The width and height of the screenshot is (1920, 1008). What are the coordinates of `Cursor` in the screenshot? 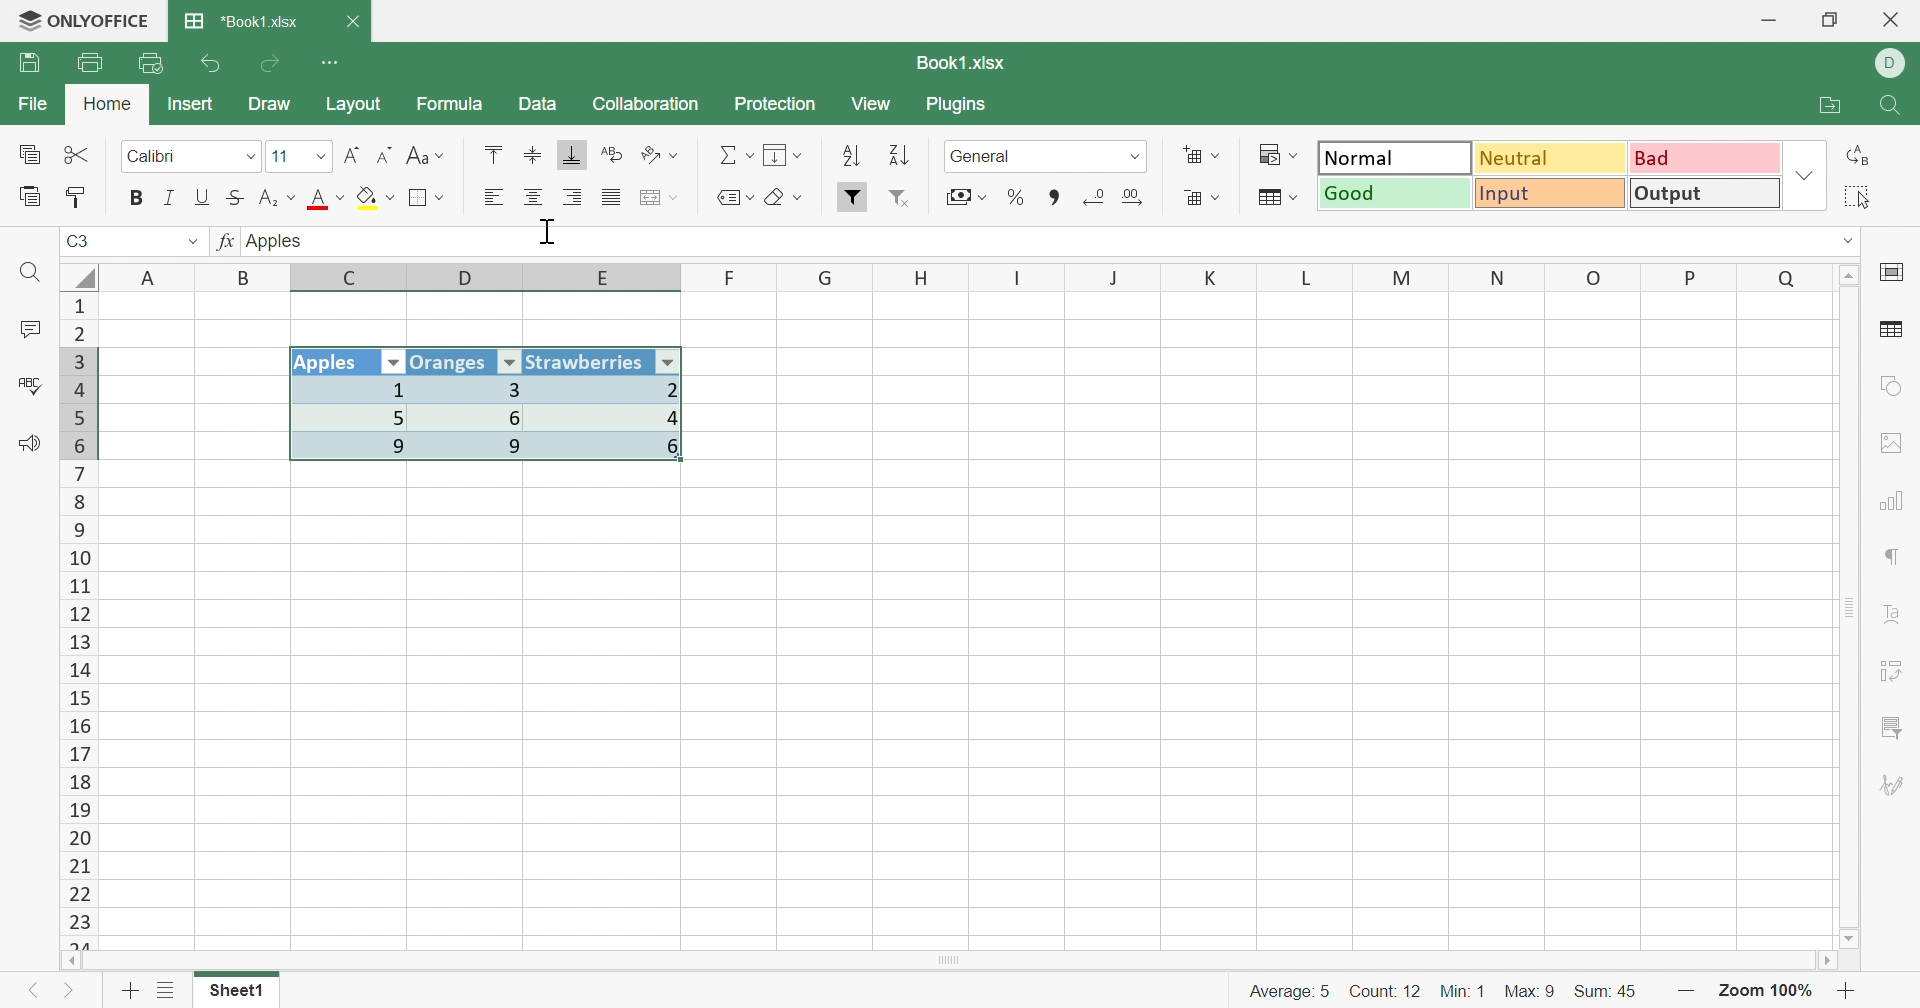 It's located at (551, 234).